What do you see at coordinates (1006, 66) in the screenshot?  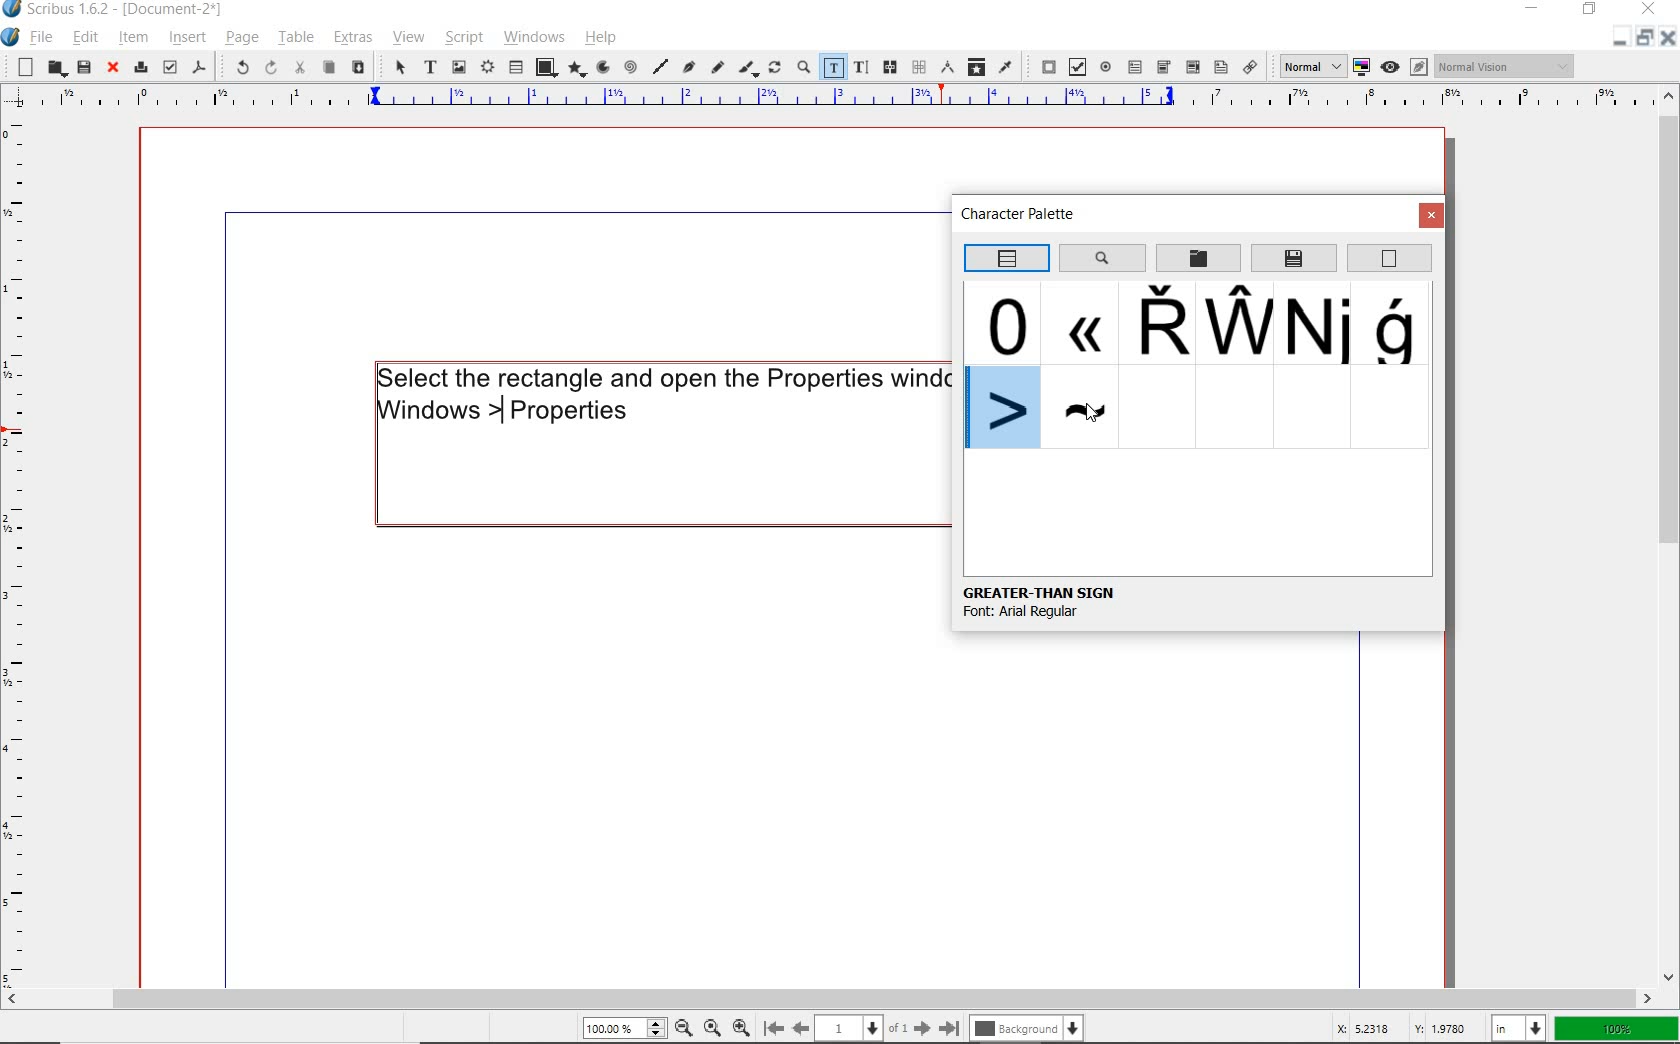 I see `eye dropper` at bounding box center [1006, 66].